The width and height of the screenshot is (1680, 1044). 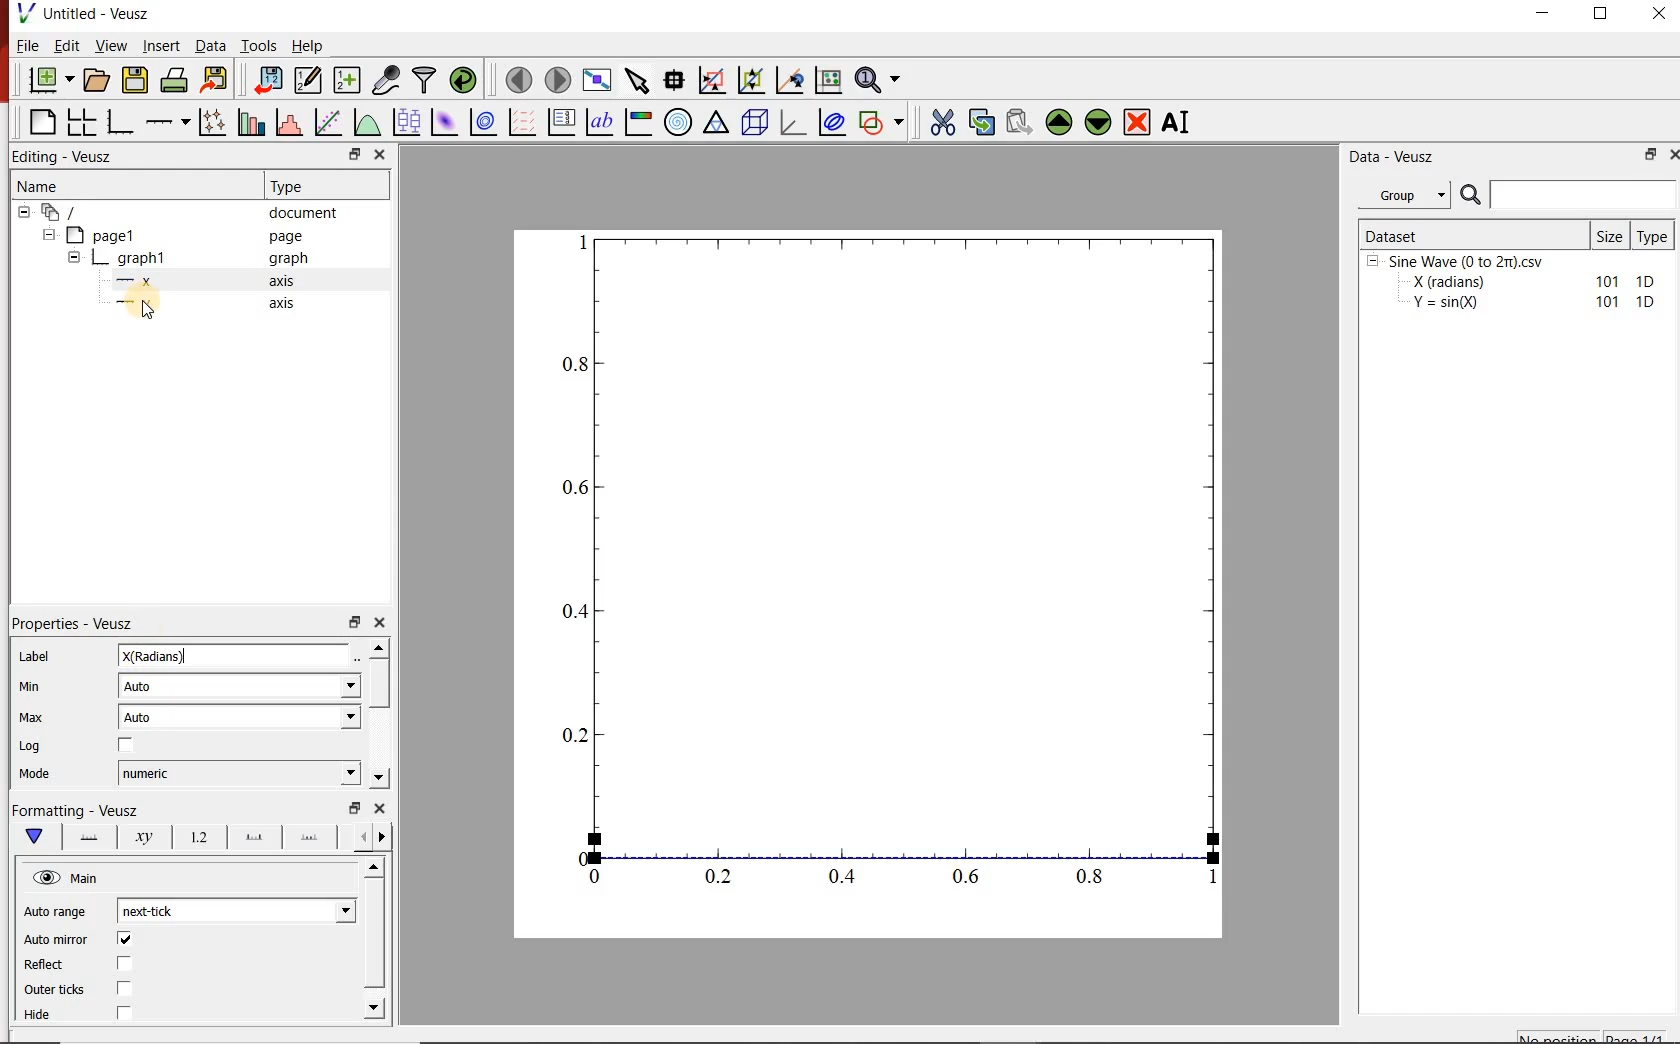 I want to click on next-tick, so click(x=236, y=909).